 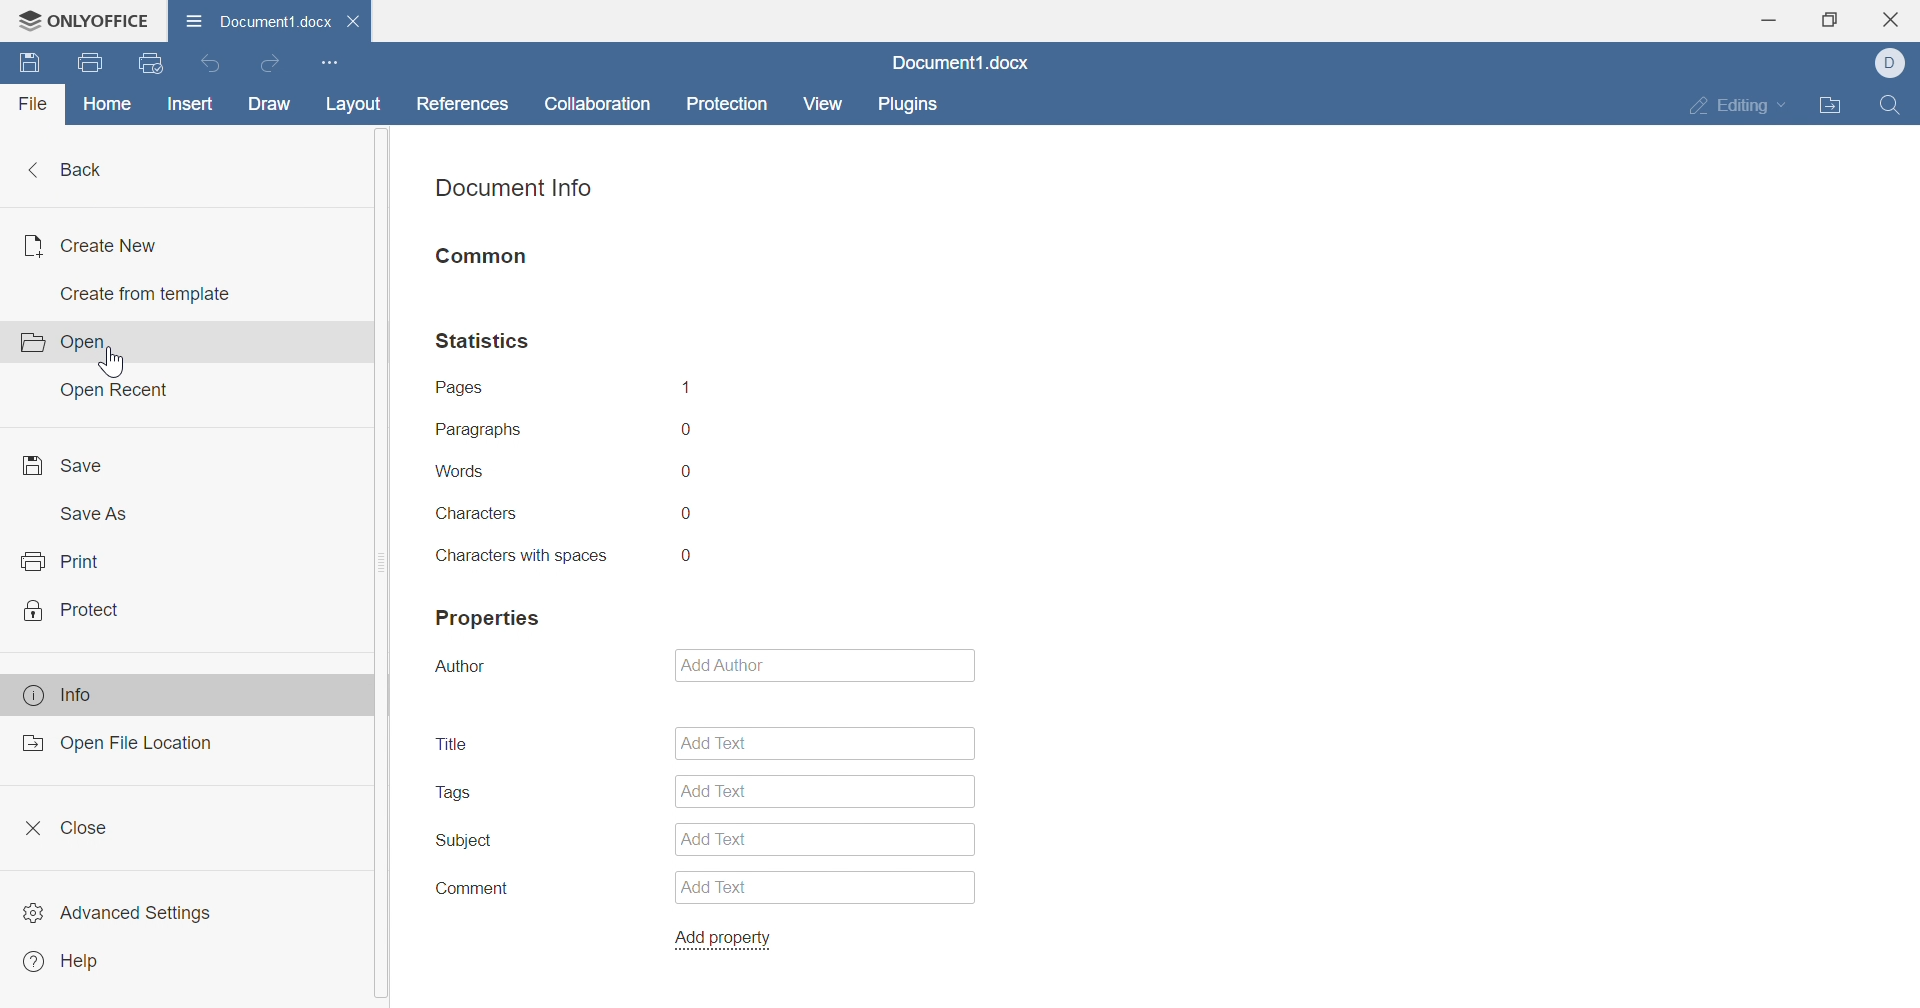 What do you see at coordinates (718, 887) in the screenshot?
I see `add text` at bounding box center [718, 887].